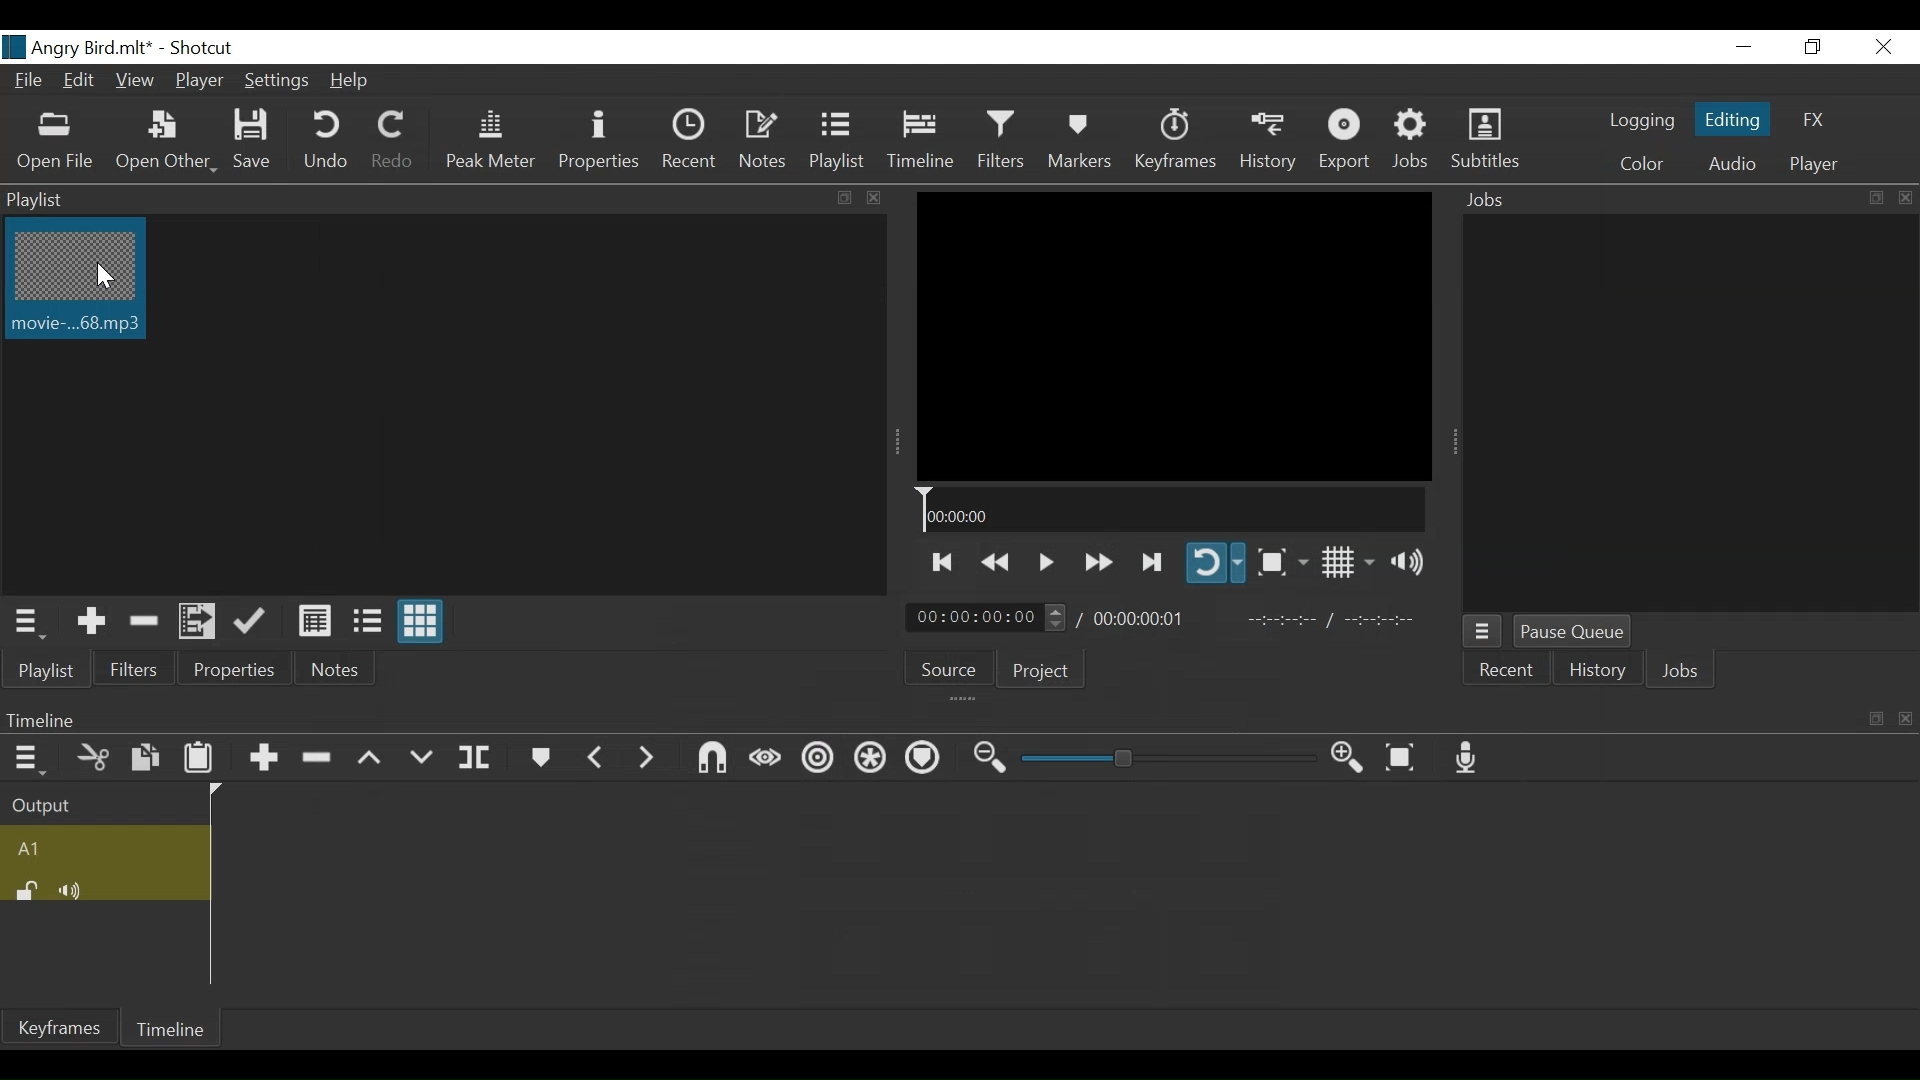 The image size is (1920, 1080). I want to click on close, so click(1902, 718).